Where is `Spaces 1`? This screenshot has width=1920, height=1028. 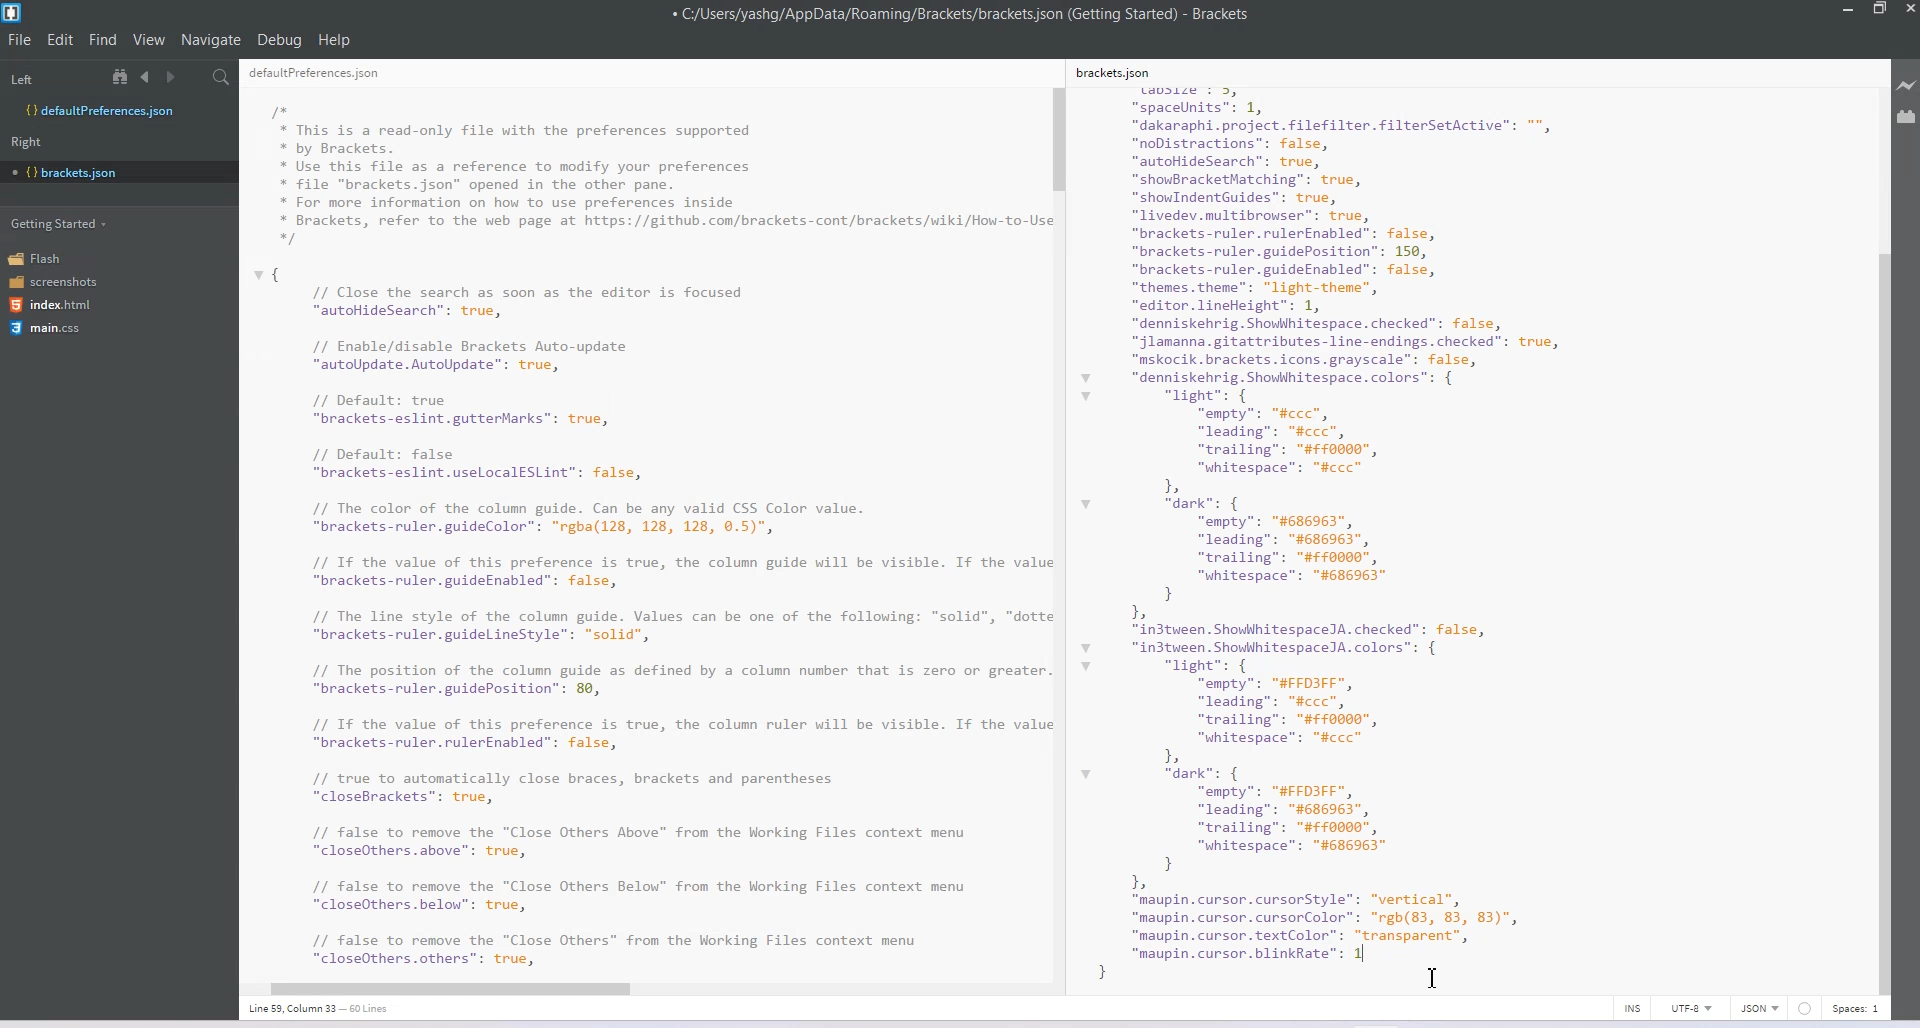 Spaces 1 is located at coordinates (1857, 1009).